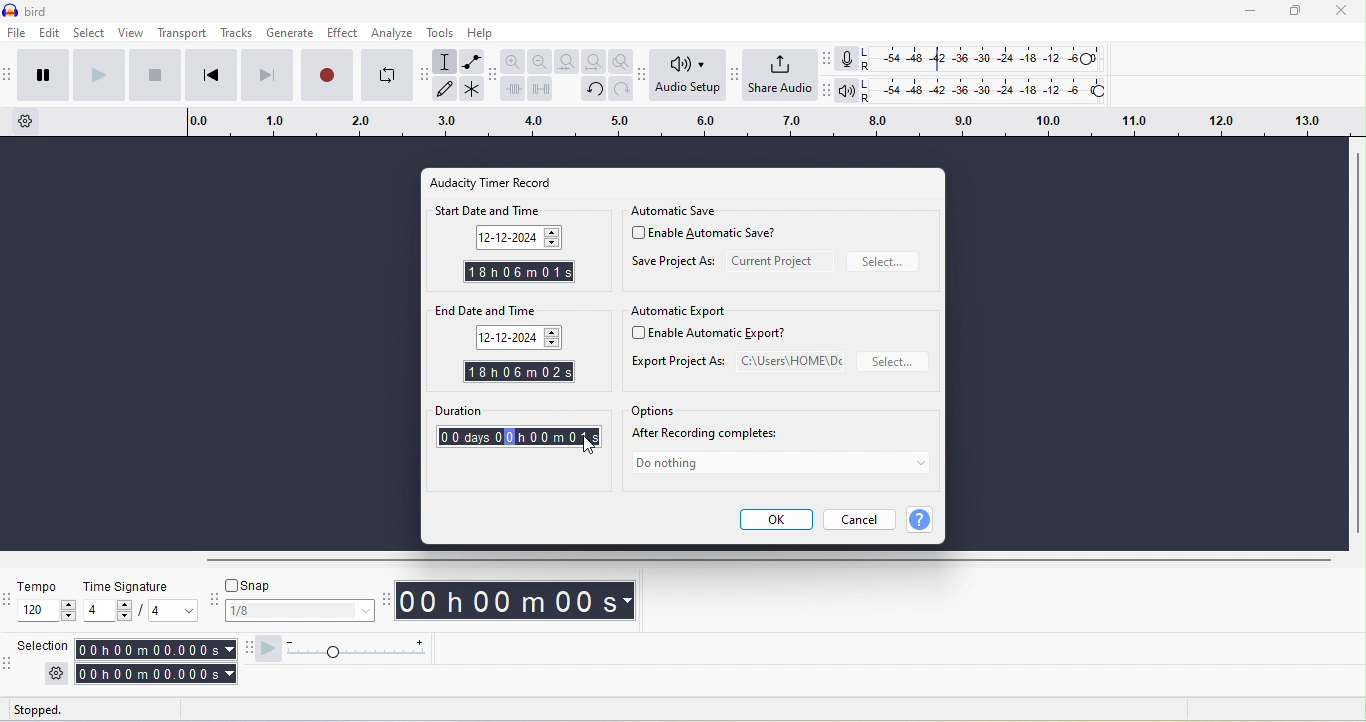 The width and height of the screenshot is (1366, 722). Describe the element at coordinates (539, 88) in the screenshot. I see `silence audio selection` at that location.